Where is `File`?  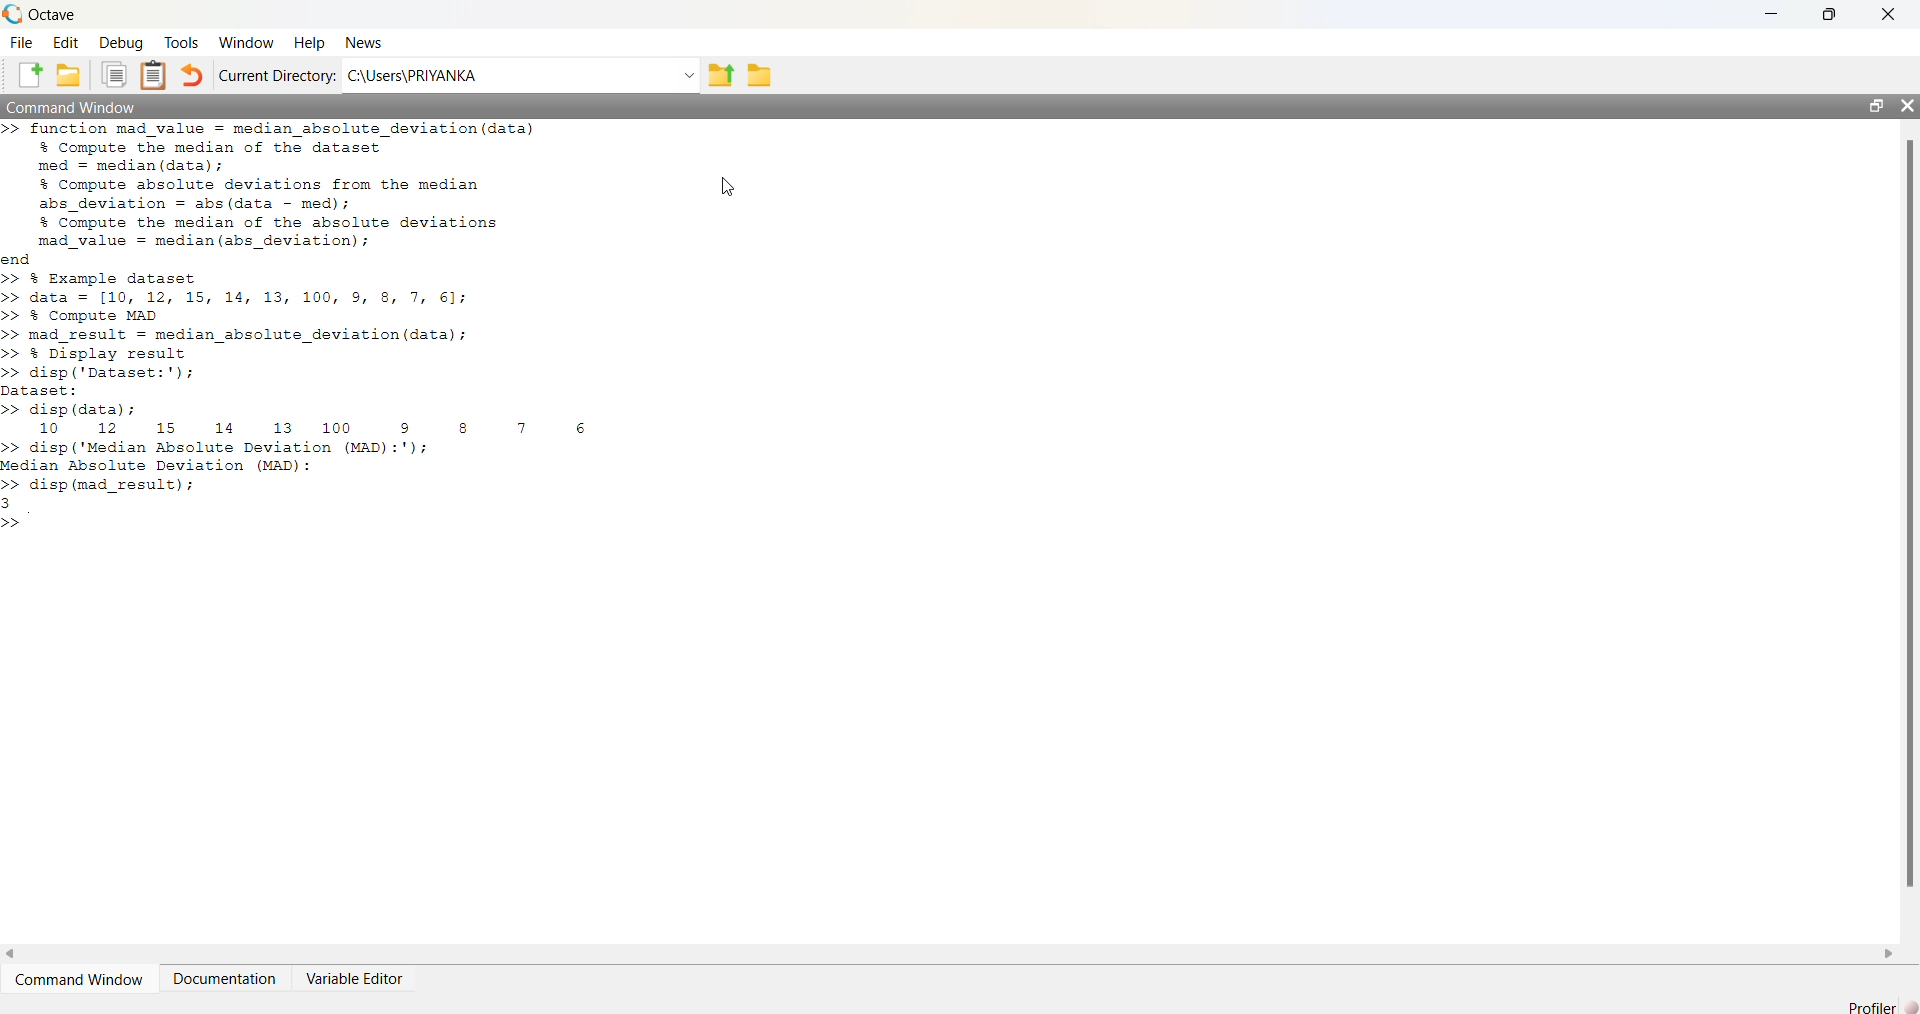
File is located at coordinates (23, 42).